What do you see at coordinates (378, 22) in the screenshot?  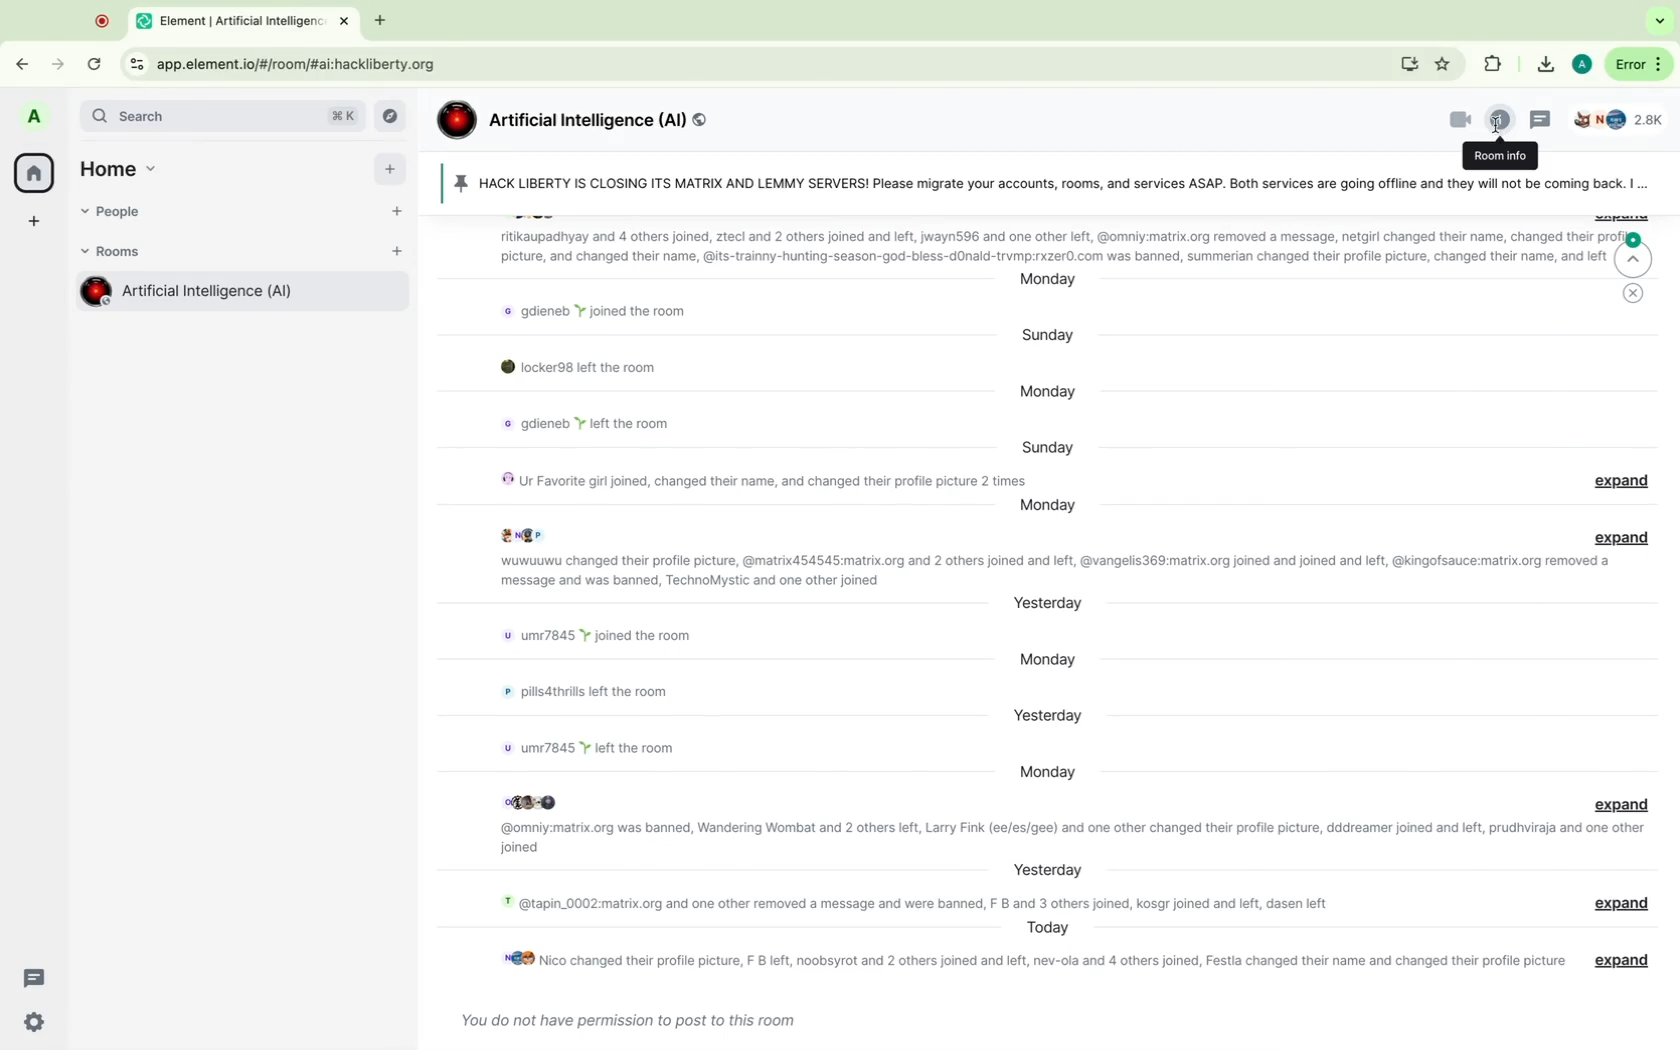 I see `new tab` at bounding box center [378, 22].